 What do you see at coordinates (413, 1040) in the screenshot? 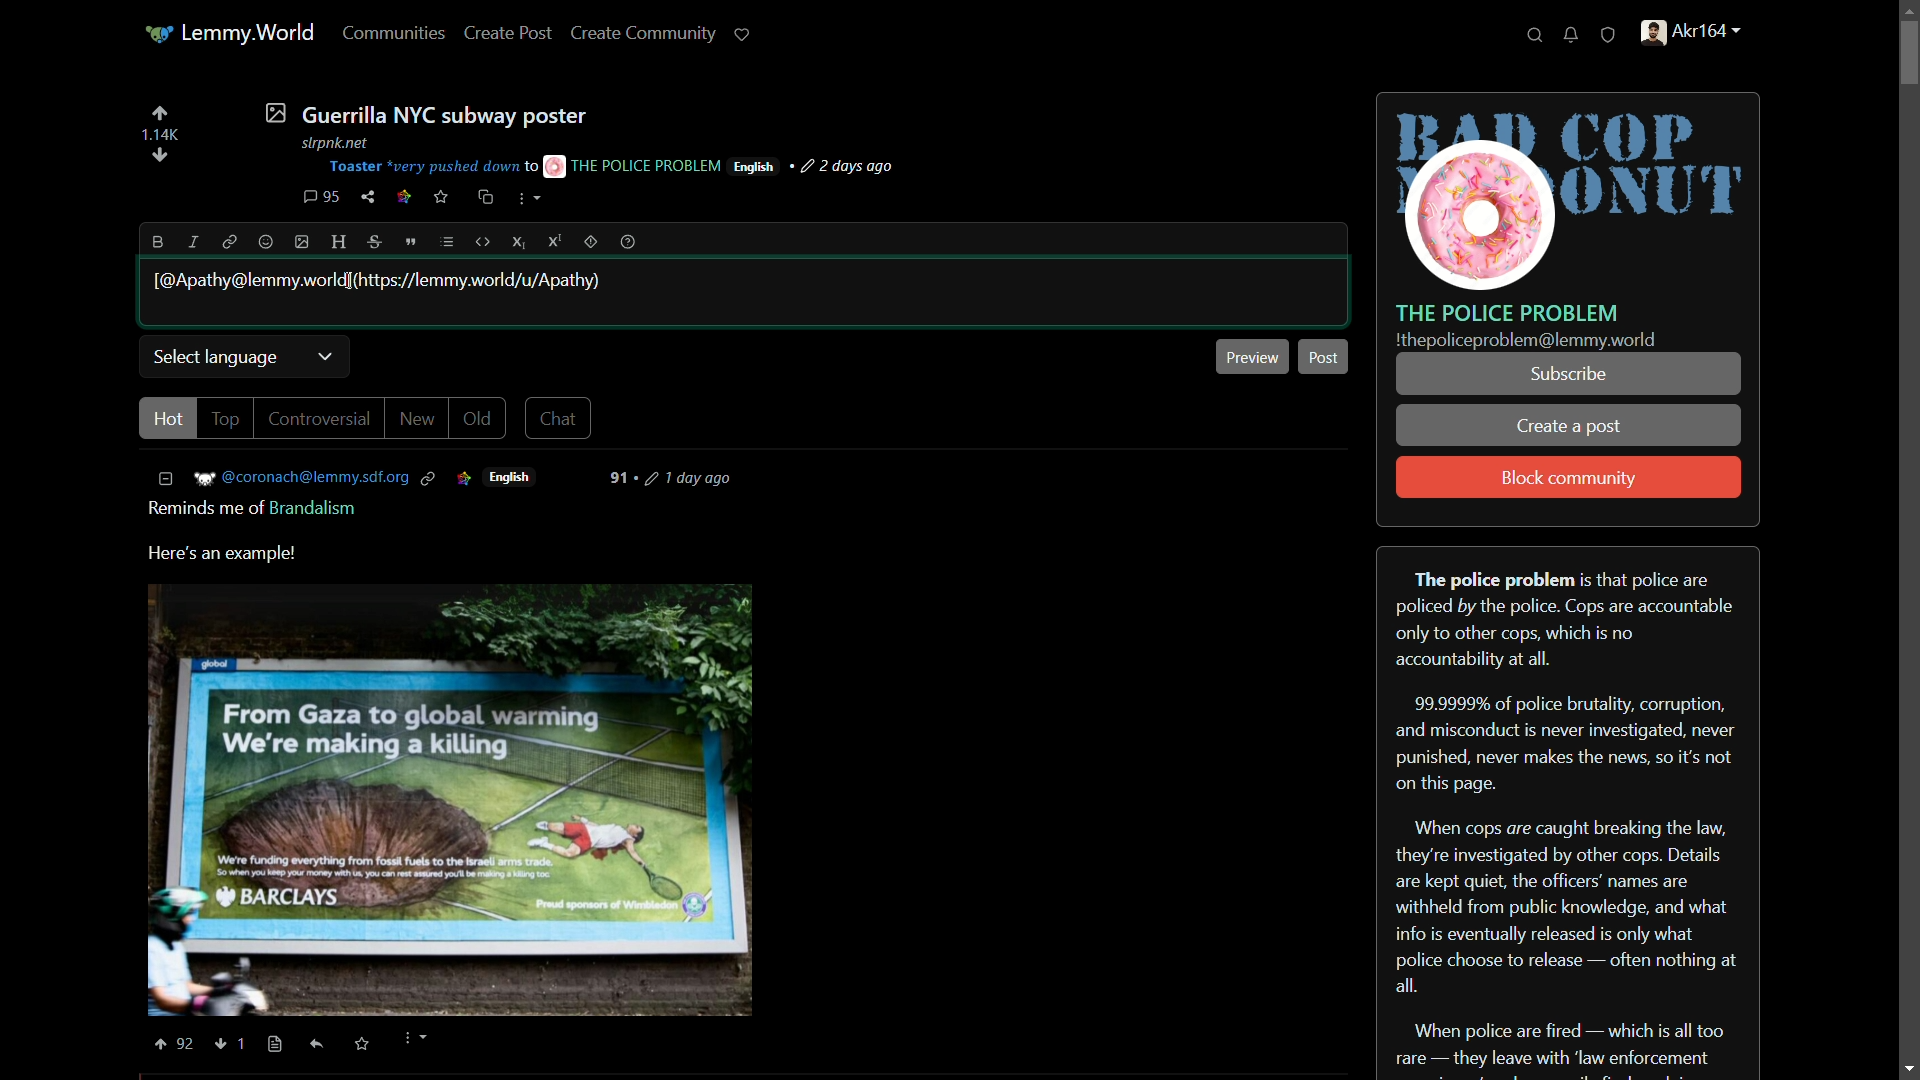
I see `more options` at bounding box center [413, 1040].